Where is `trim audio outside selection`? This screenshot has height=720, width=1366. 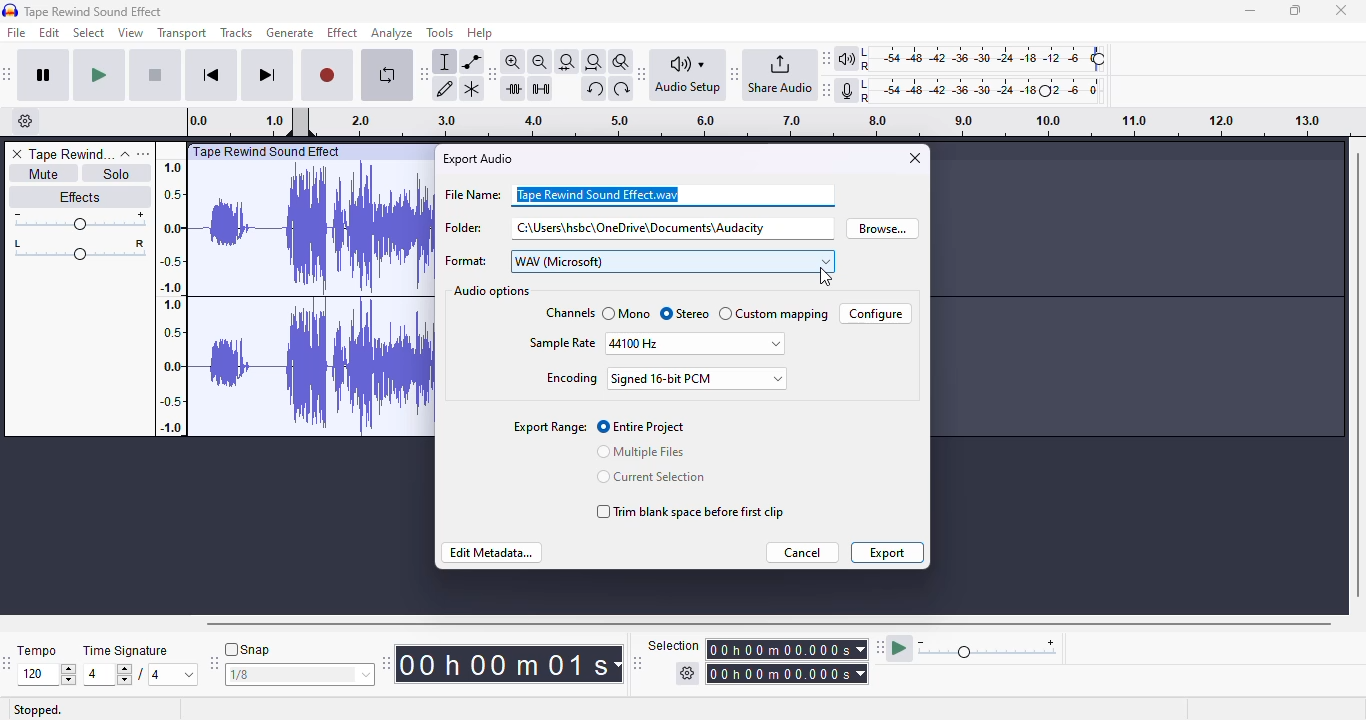 trim audio outside selection is located at coordinates (513, 88).